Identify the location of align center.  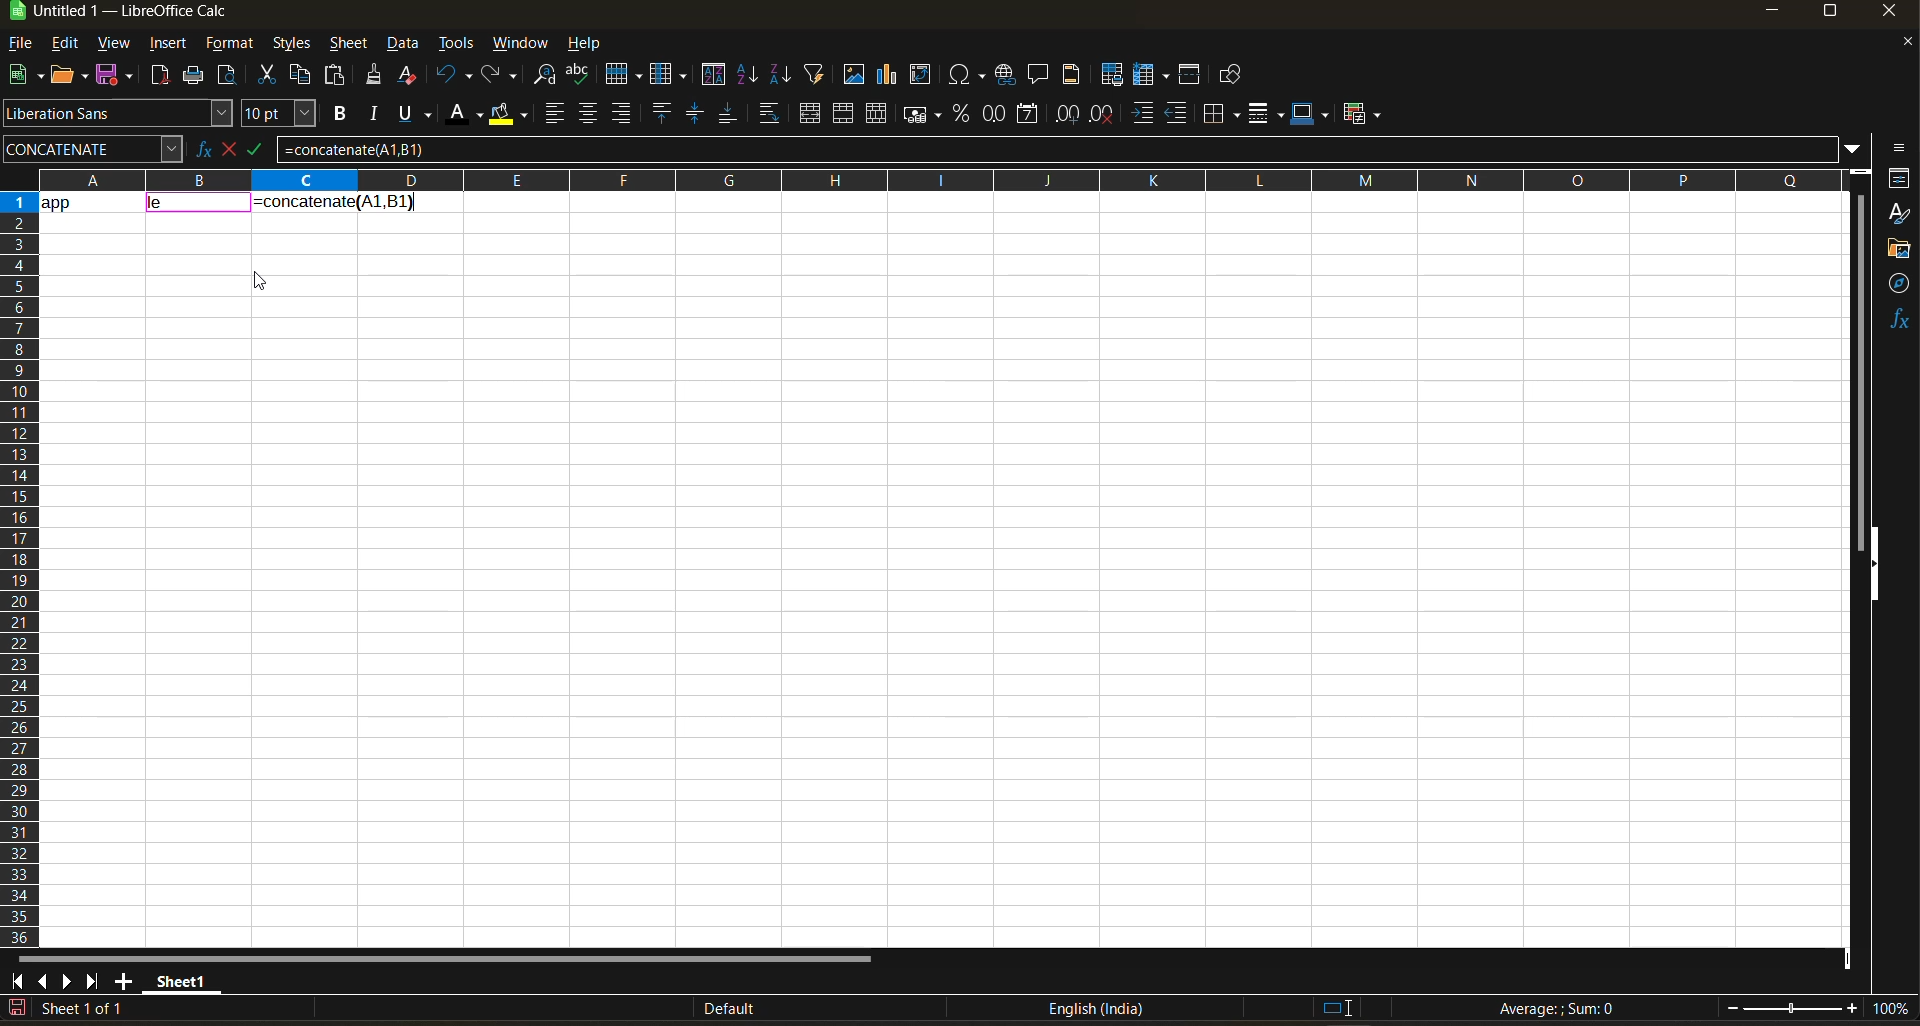
(588, 113).